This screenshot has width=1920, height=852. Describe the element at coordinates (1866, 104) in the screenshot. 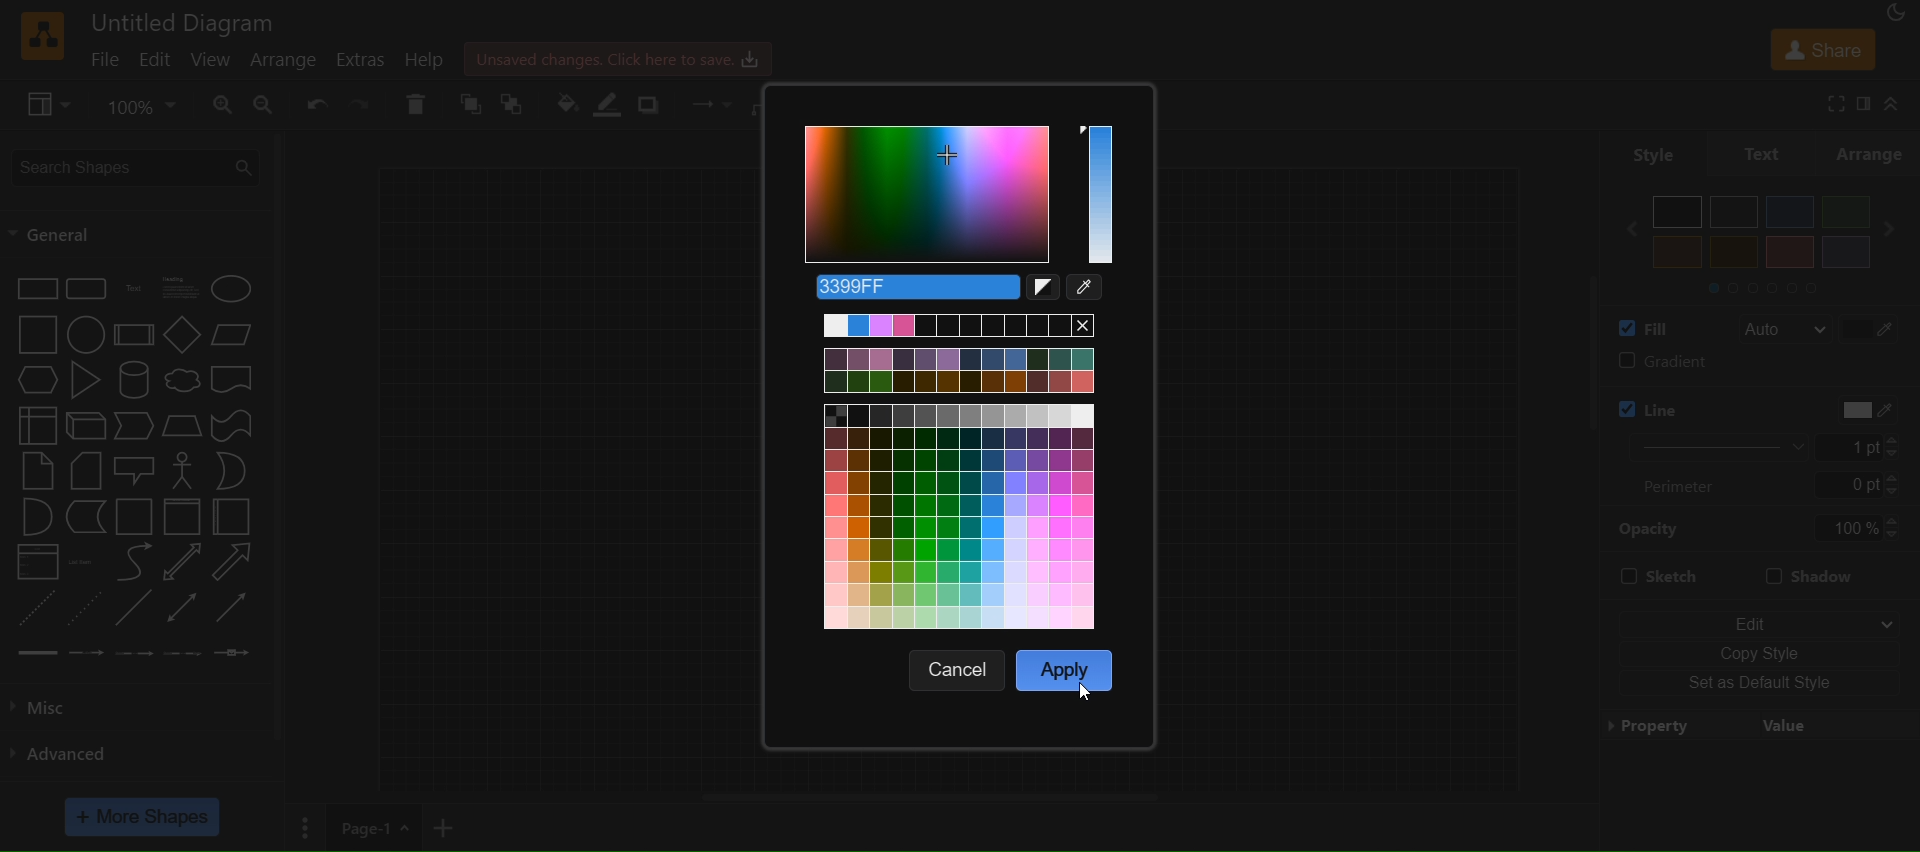

I see `format` at that location.